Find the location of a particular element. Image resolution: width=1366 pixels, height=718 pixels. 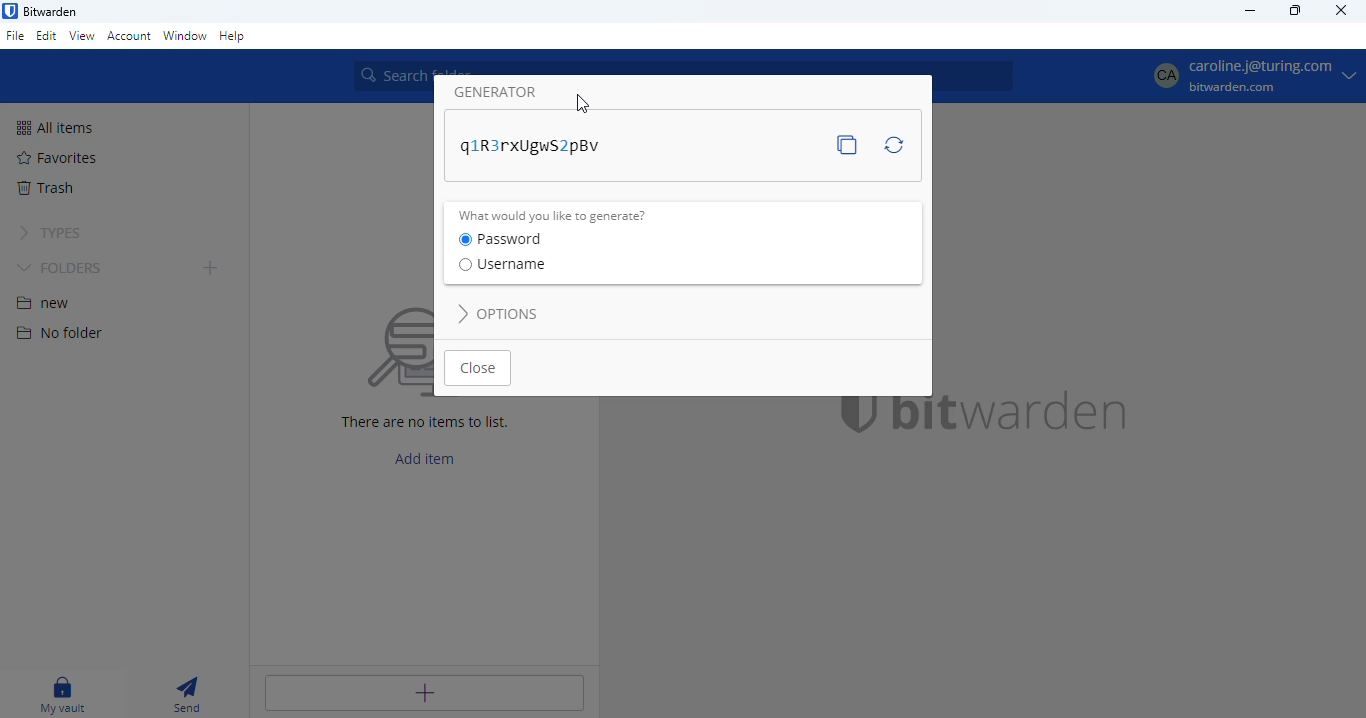

favorites is located at coordinates (58, 157).